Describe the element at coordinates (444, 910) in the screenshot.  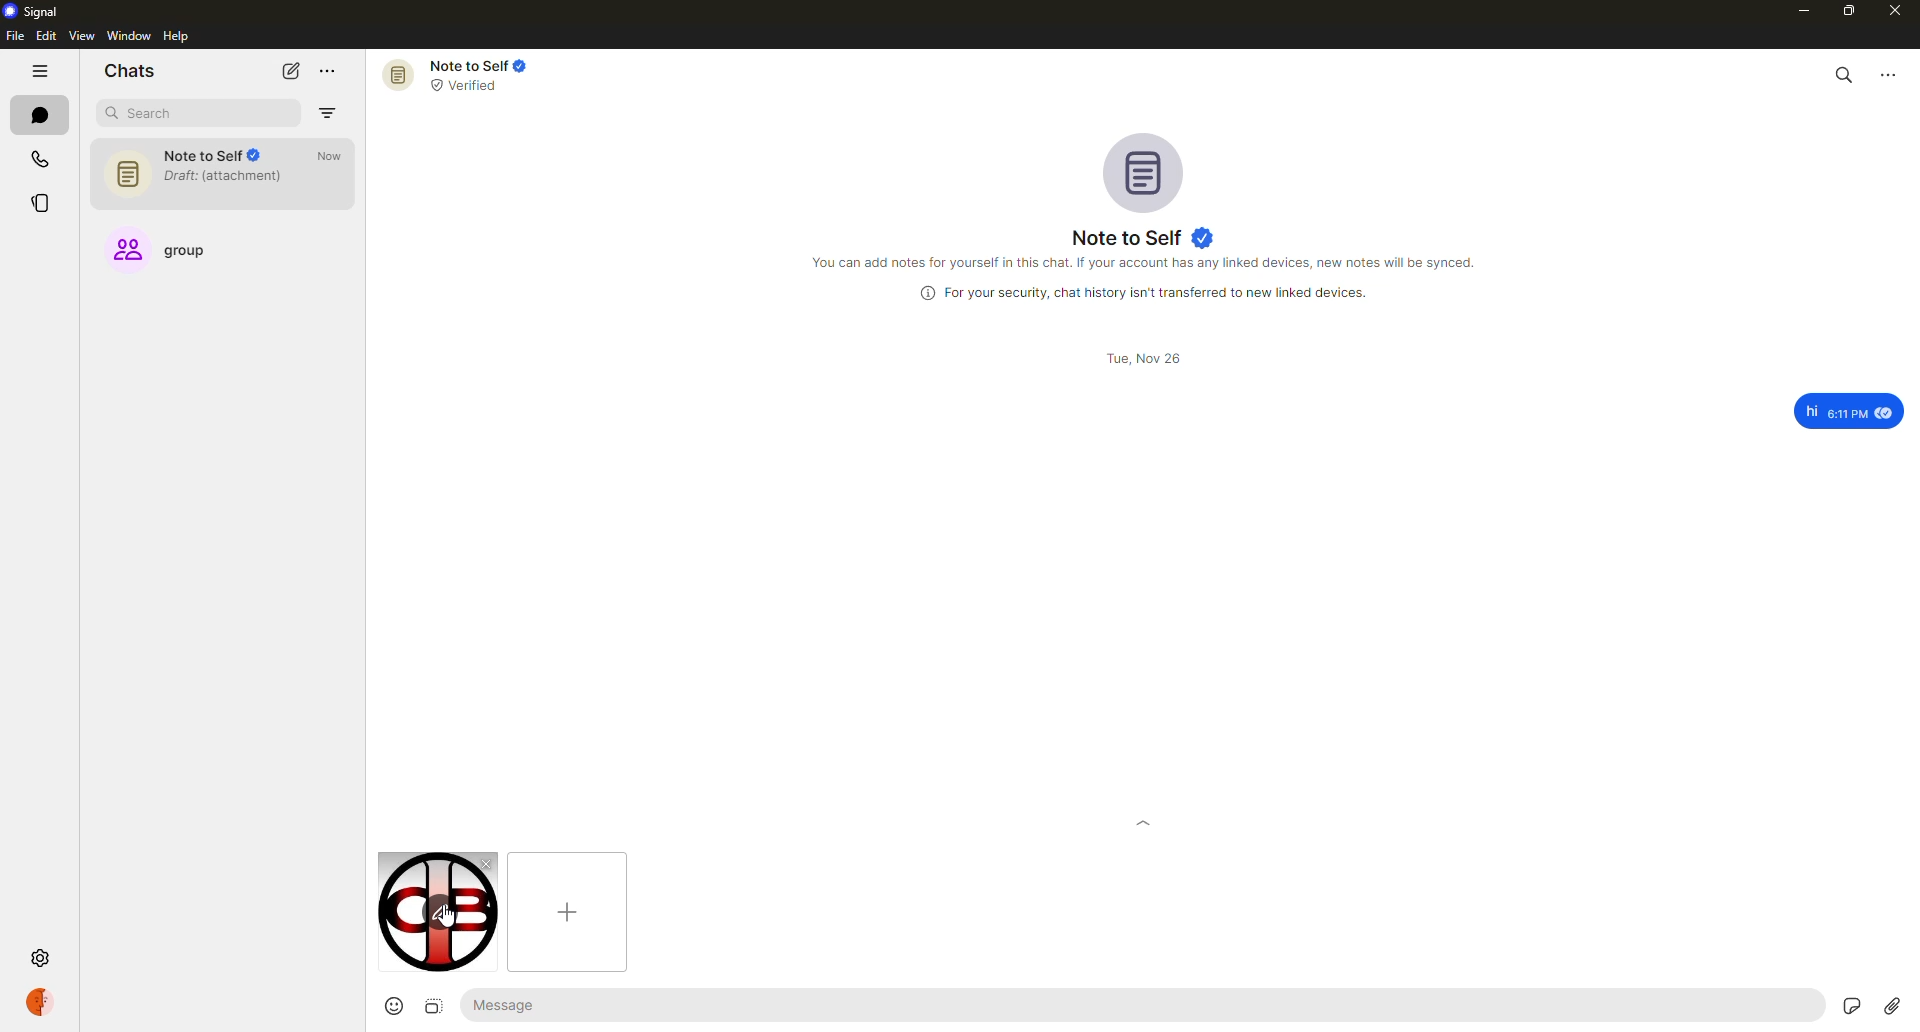
I see `cursor on edit` at that location.